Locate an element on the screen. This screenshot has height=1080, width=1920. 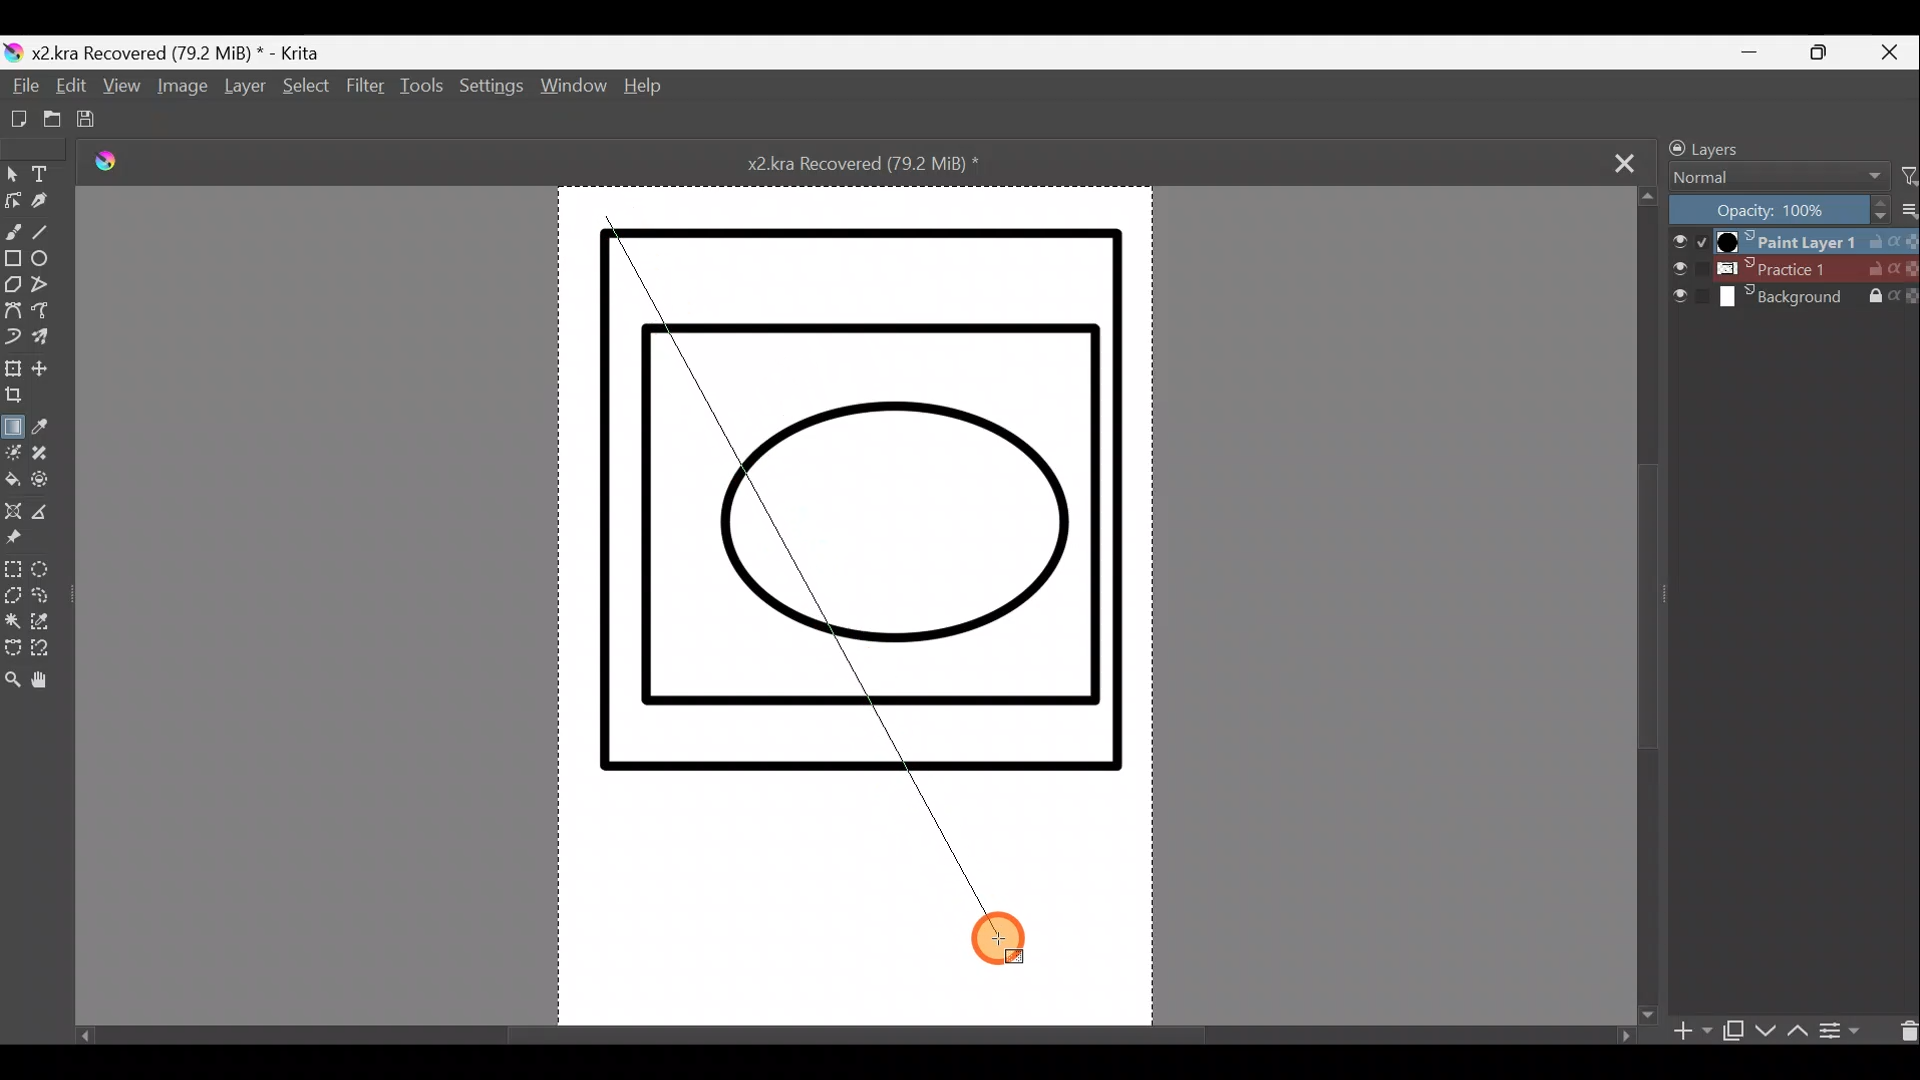
Scroll bar is located at coordinates (849, 1029).